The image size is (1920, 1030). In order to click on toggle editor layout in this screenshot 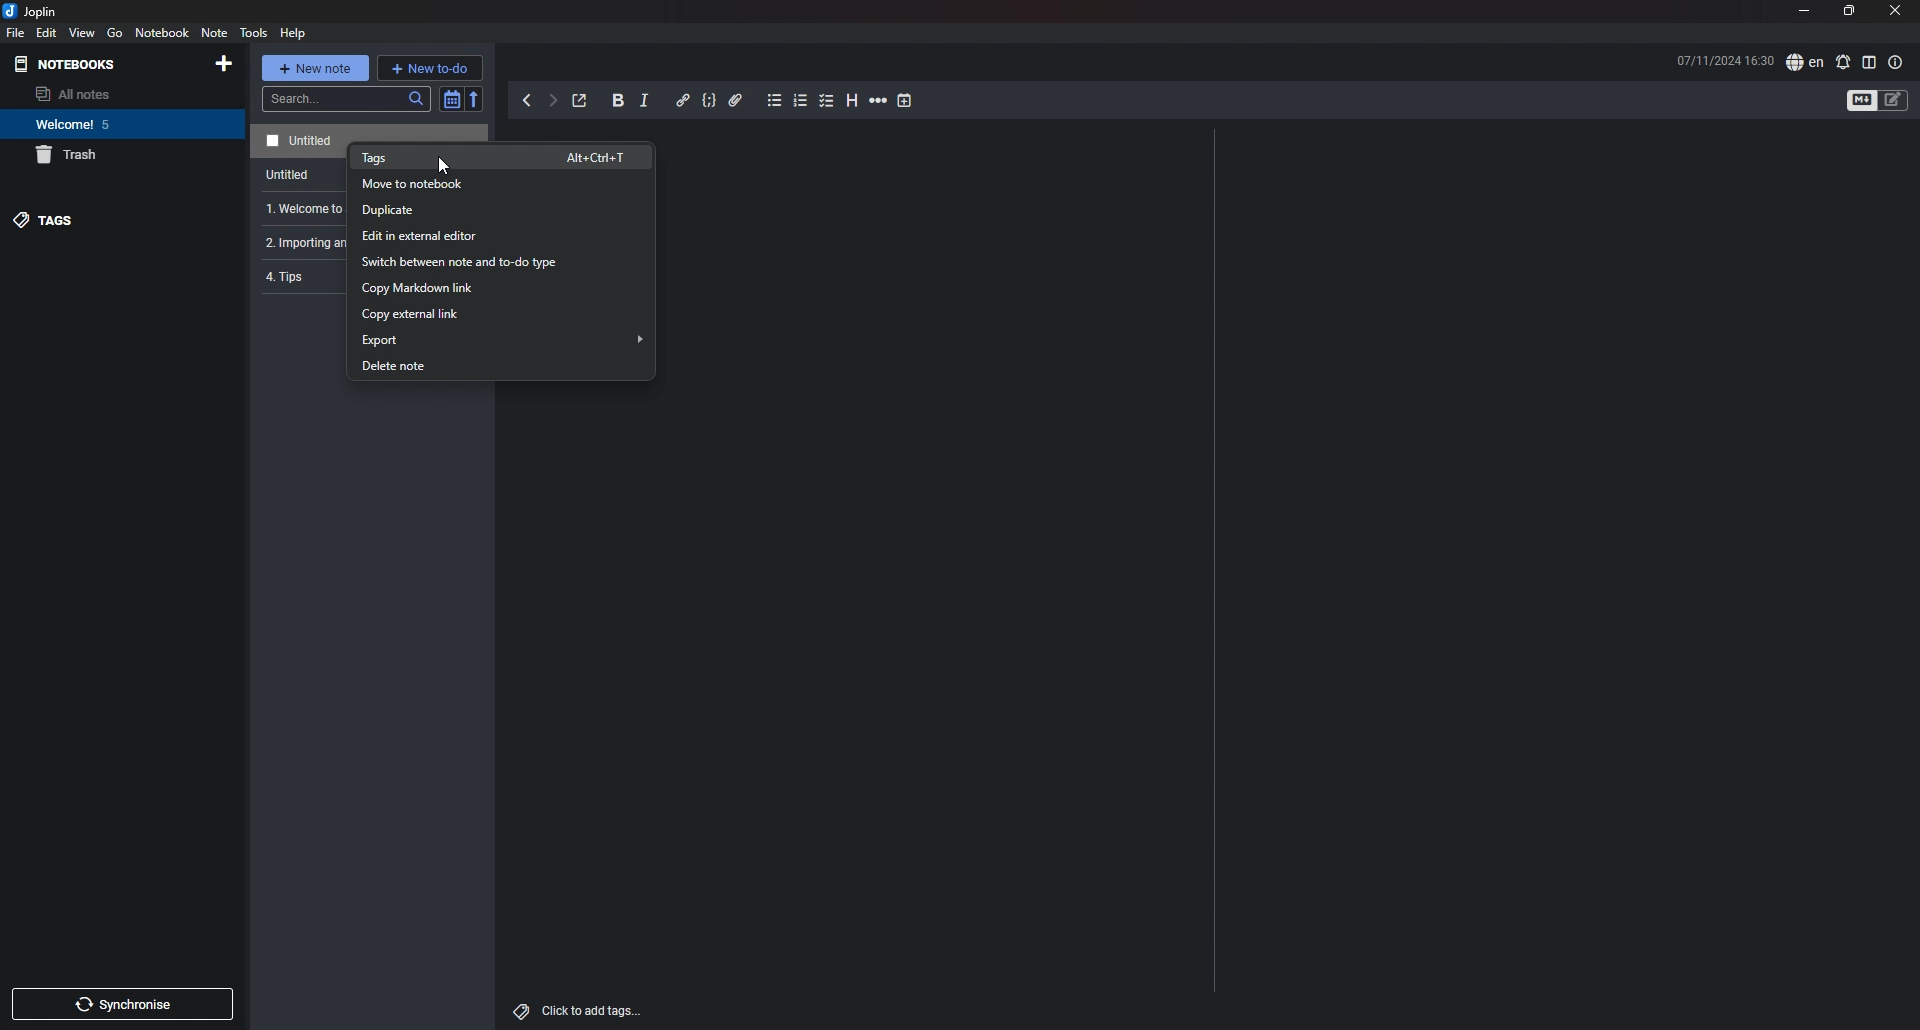, I will do `click(1869, 62)`.